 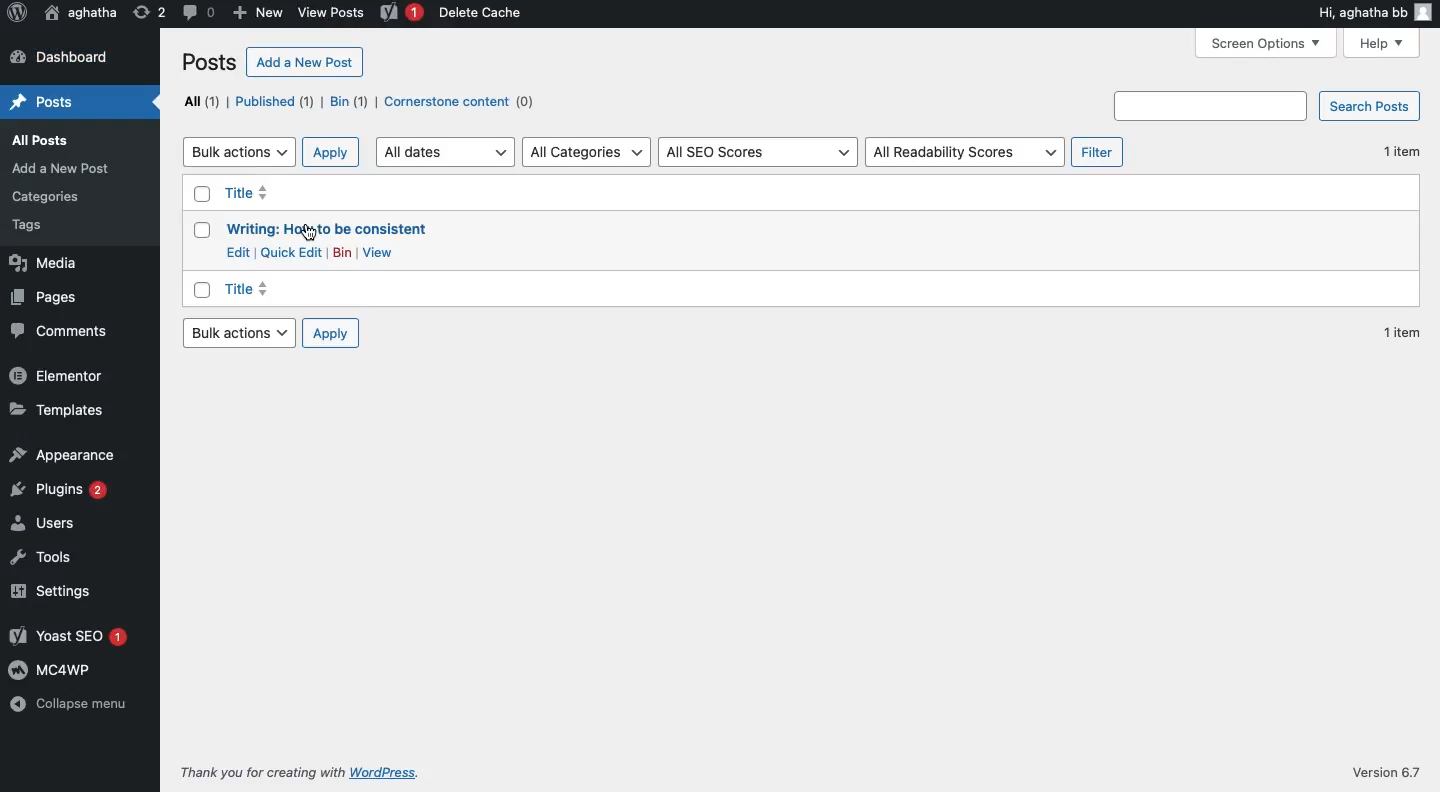 I want to click on Apply, so click(x=331, y=152).